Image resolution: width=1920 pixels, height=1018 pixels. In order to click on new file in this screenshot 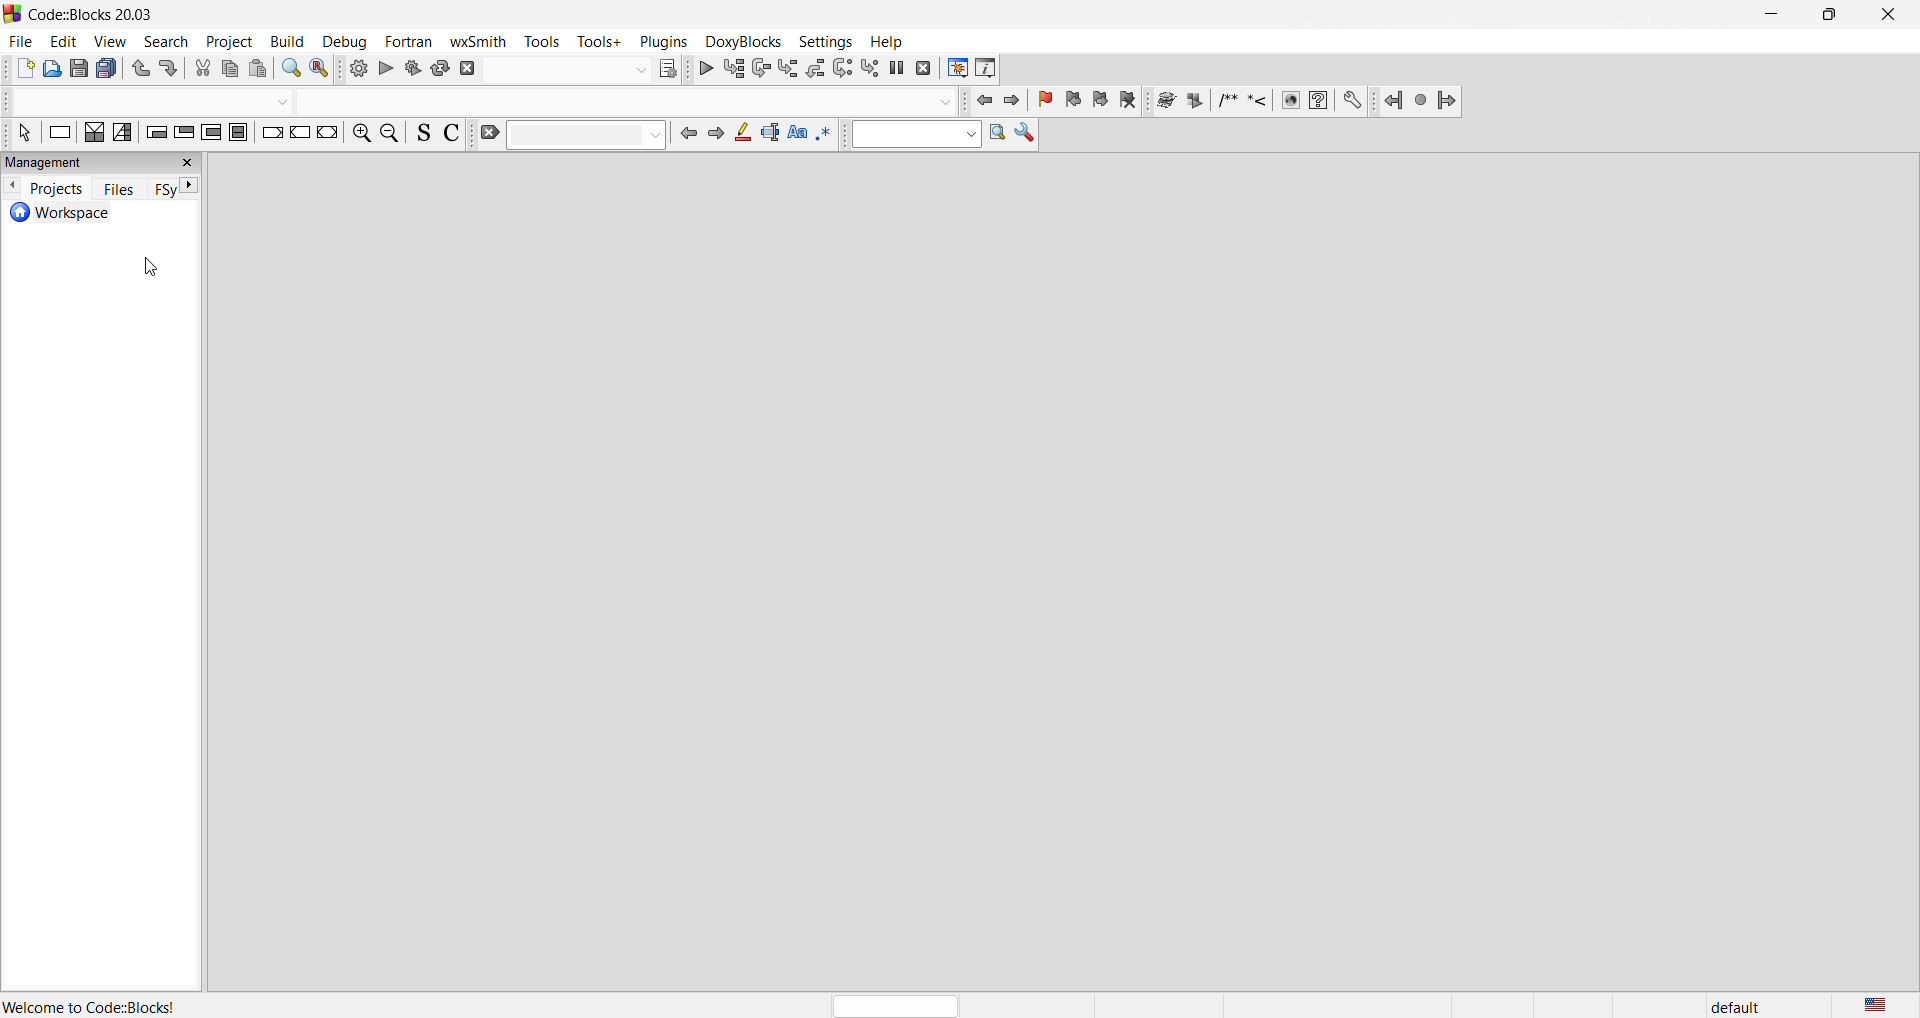, I will do `click(25, 71)`.